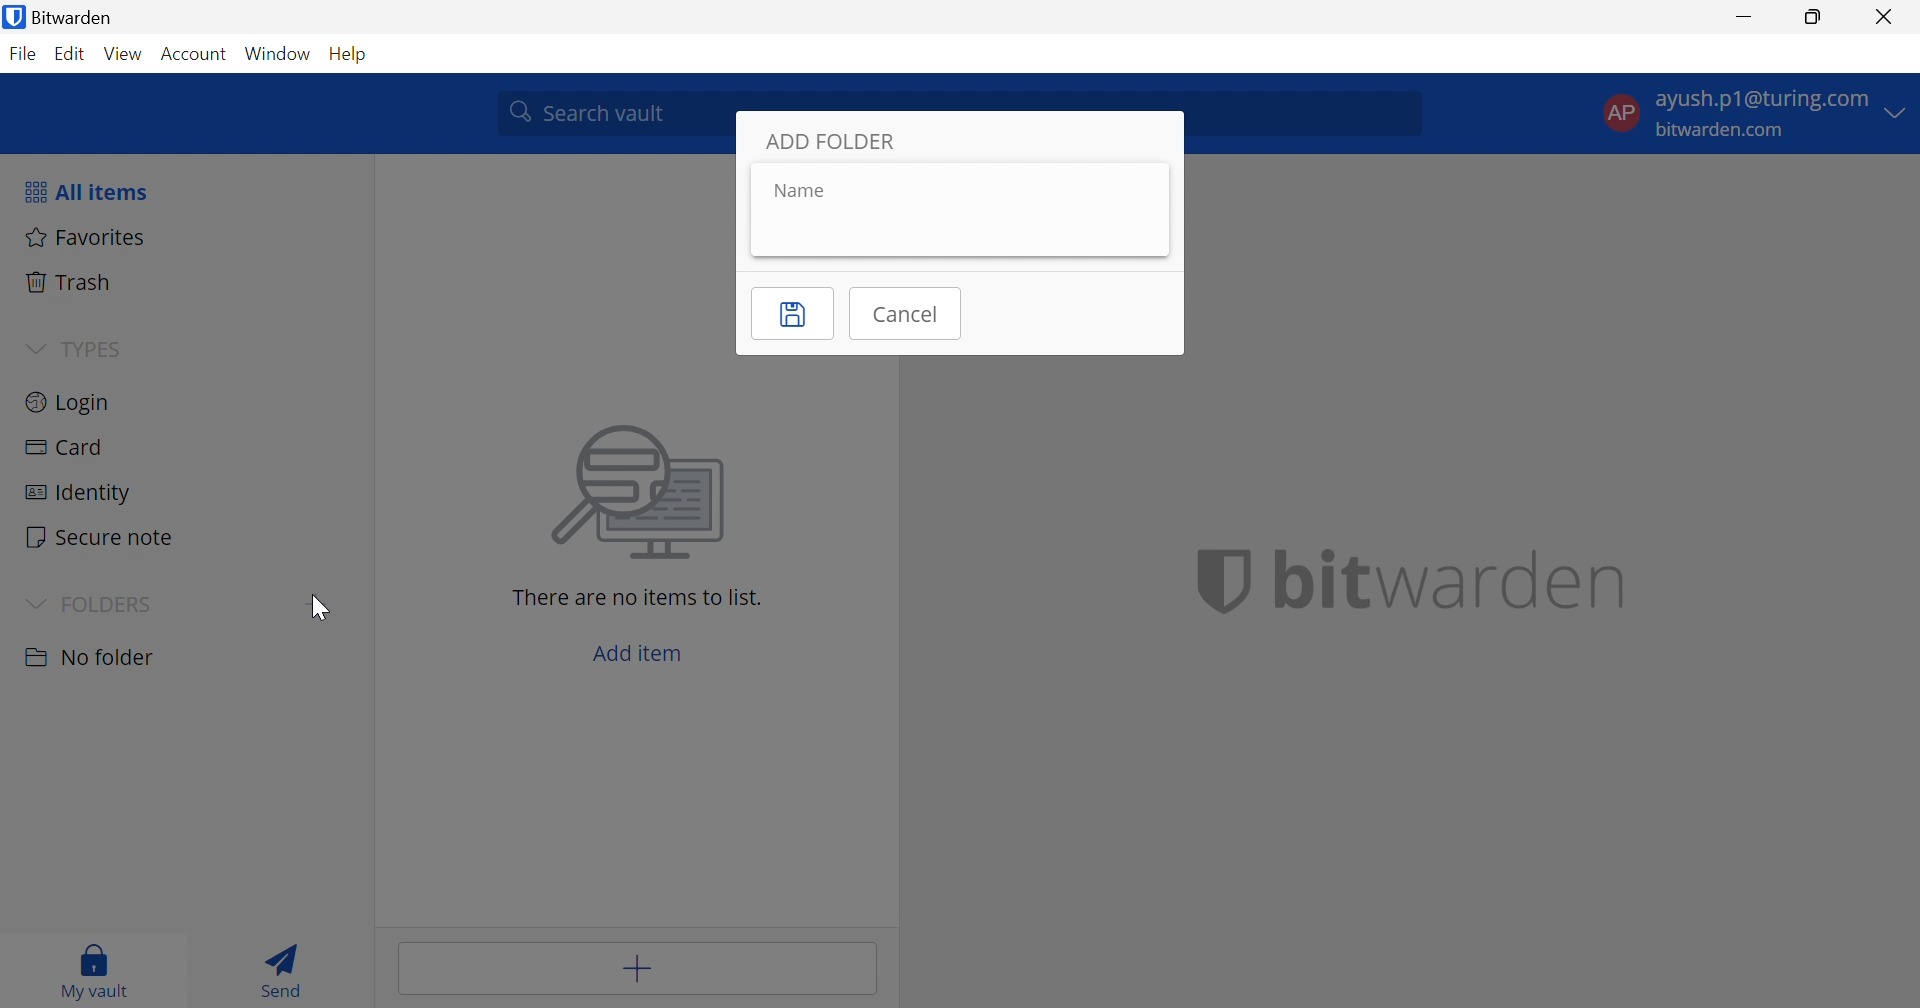 The height and width of the screenshot is (1008, 1920). Describe the element at coordinates (100, 535) in the screenshot. I see `Secure note` at that location.